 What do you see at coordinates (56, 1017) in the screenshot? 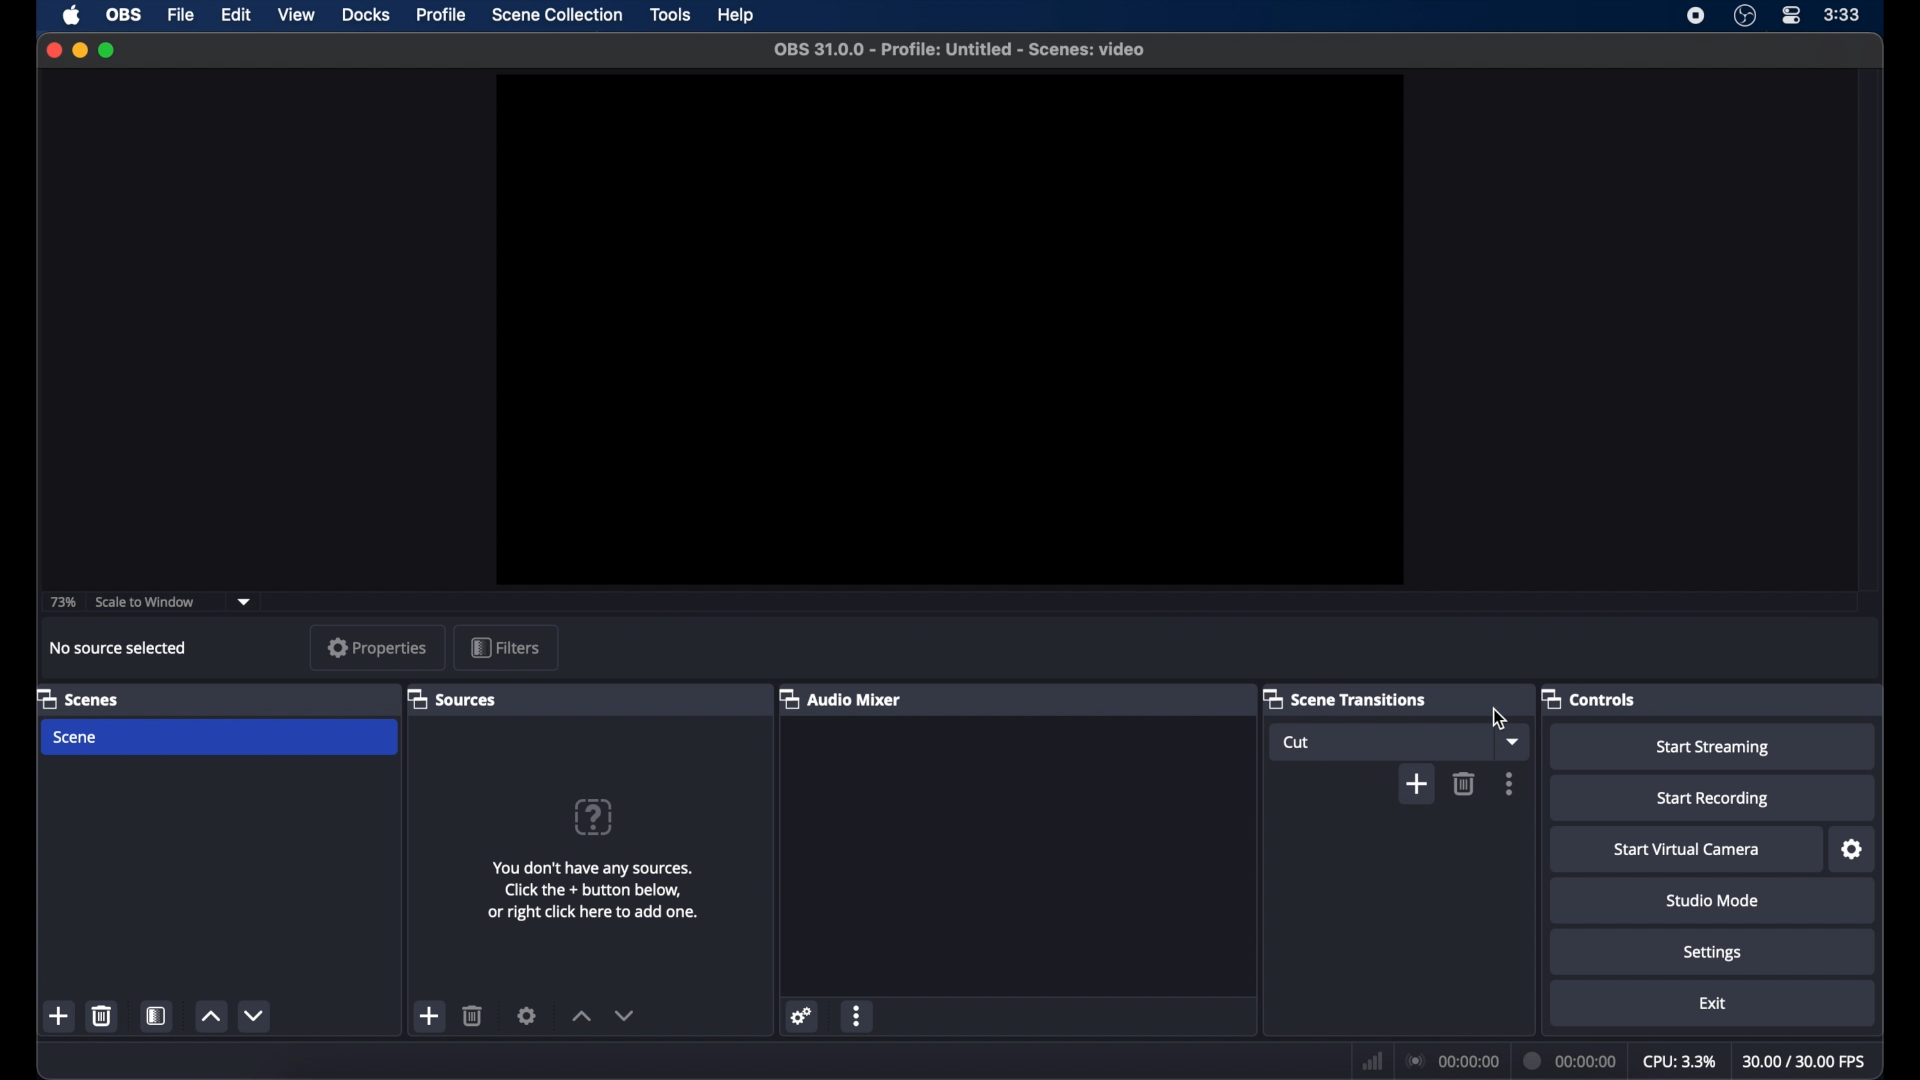
I see `add` at bounding box center [56, 1017].